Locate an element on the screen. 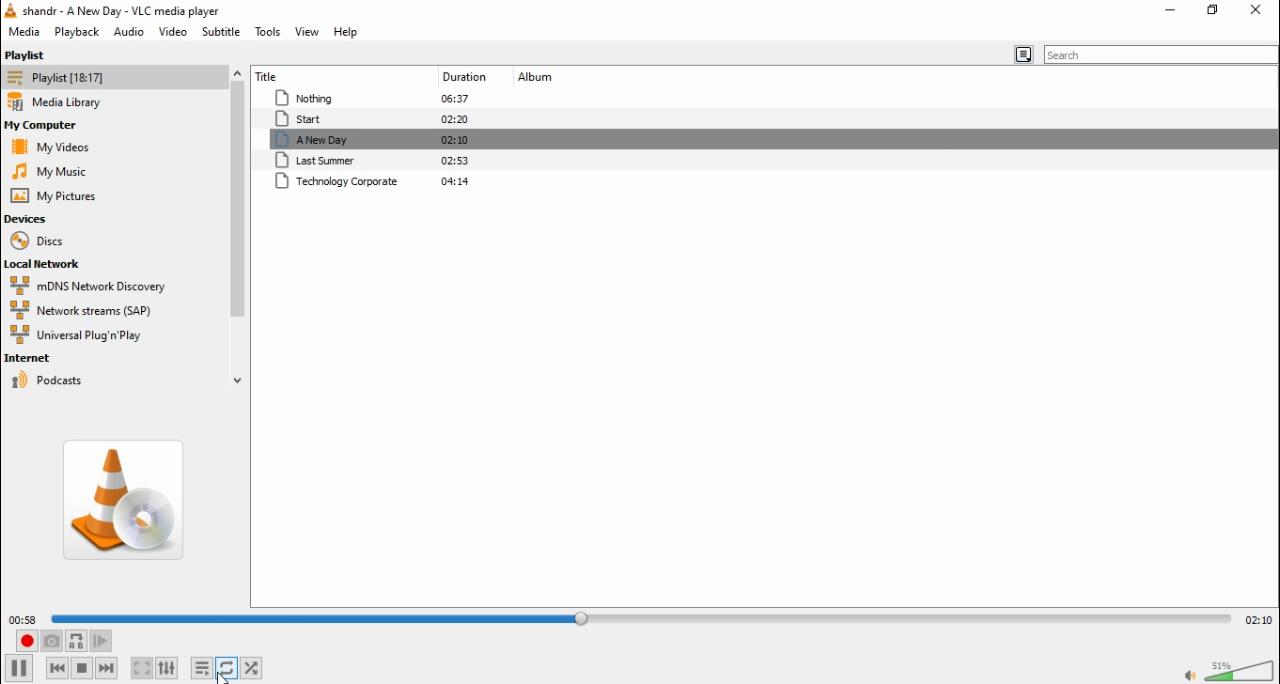 This screenshot has height=684, width=1280. toggle playlist is located at coordinates (201, 668).